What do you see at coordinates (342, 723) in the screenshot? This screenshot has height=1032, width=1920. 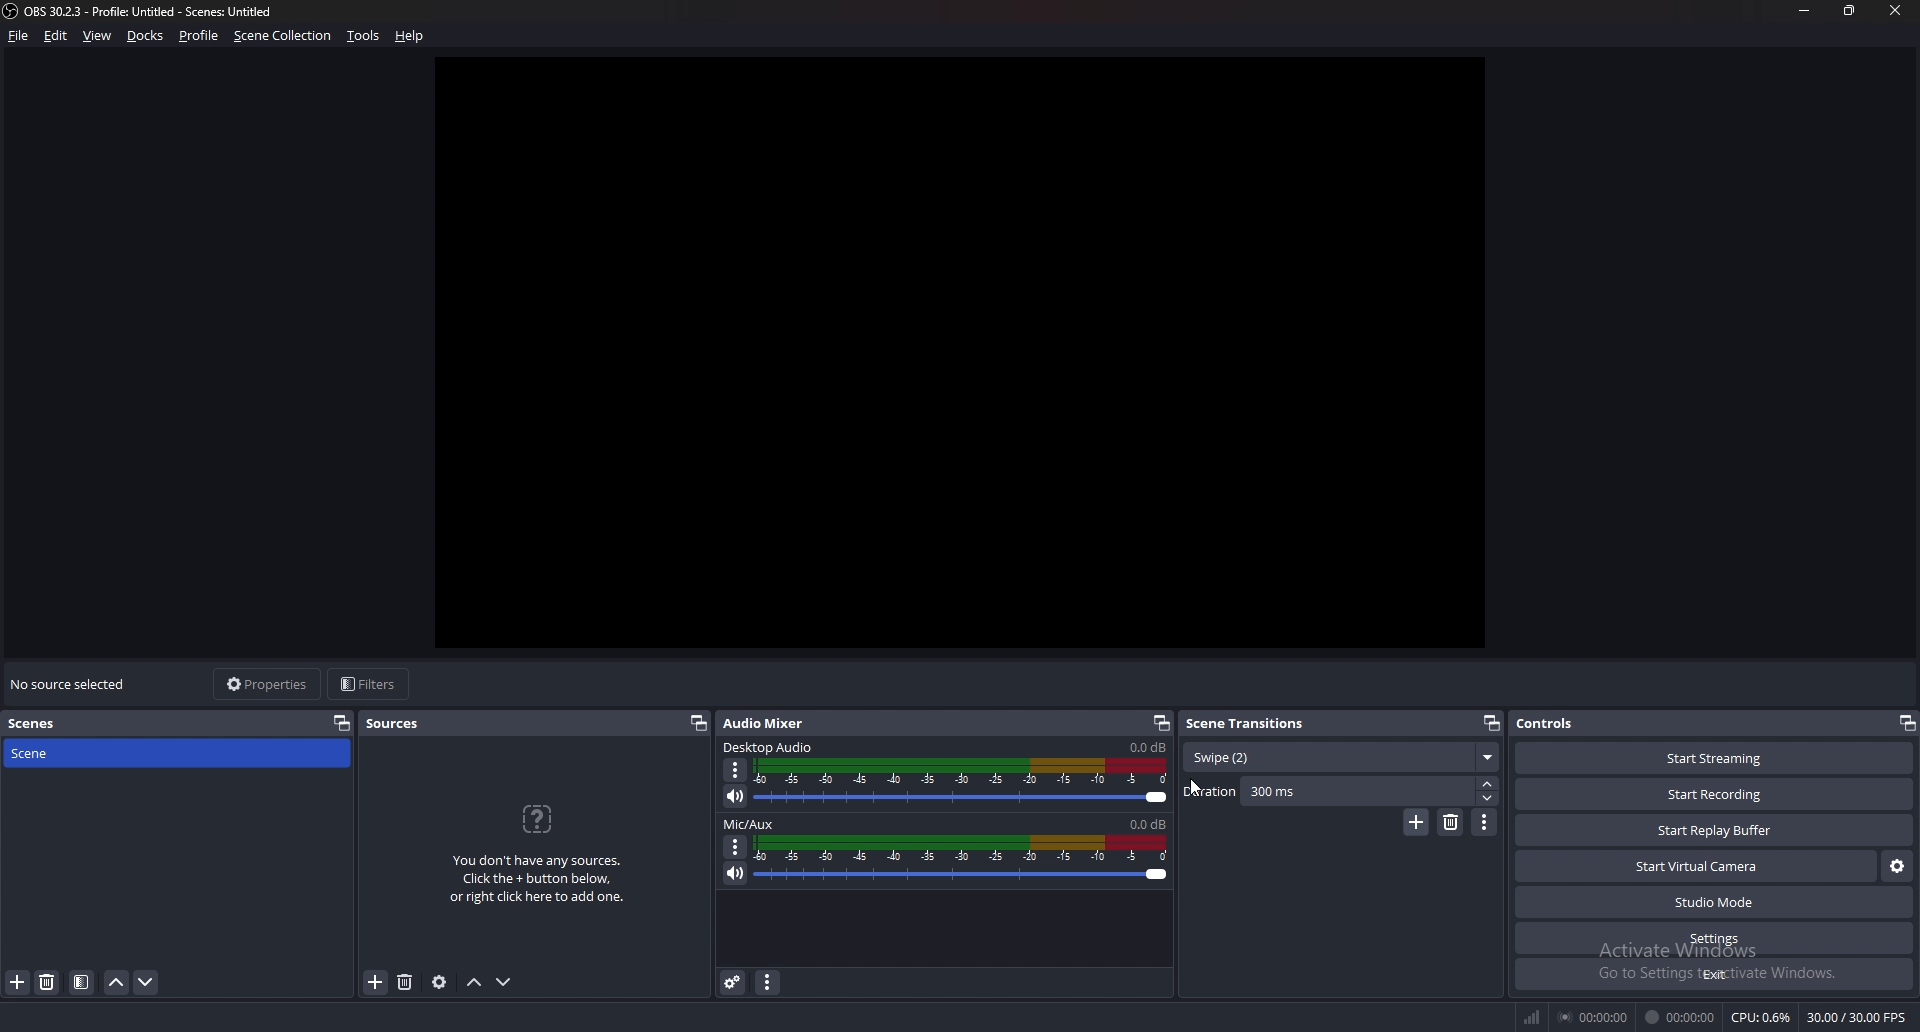 I see `pop out` at bounding box center [342, 723].